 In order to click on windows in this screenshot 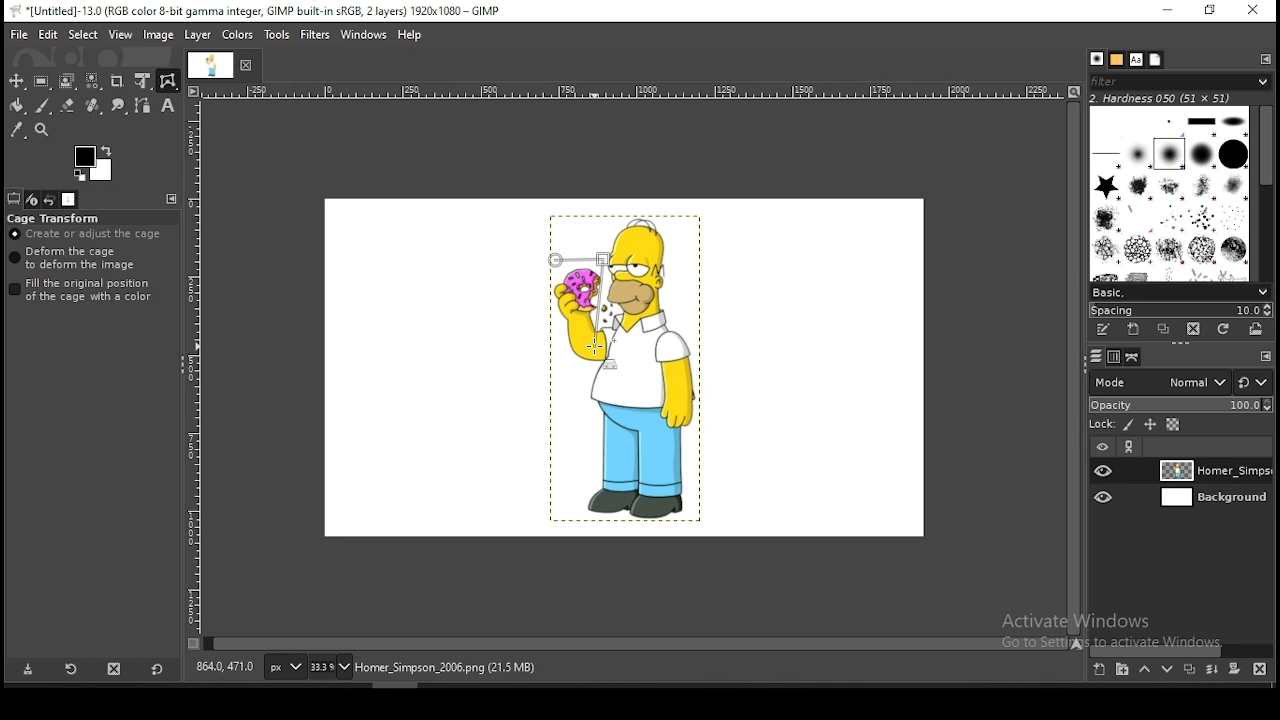, I will do `click(364, 33)`.